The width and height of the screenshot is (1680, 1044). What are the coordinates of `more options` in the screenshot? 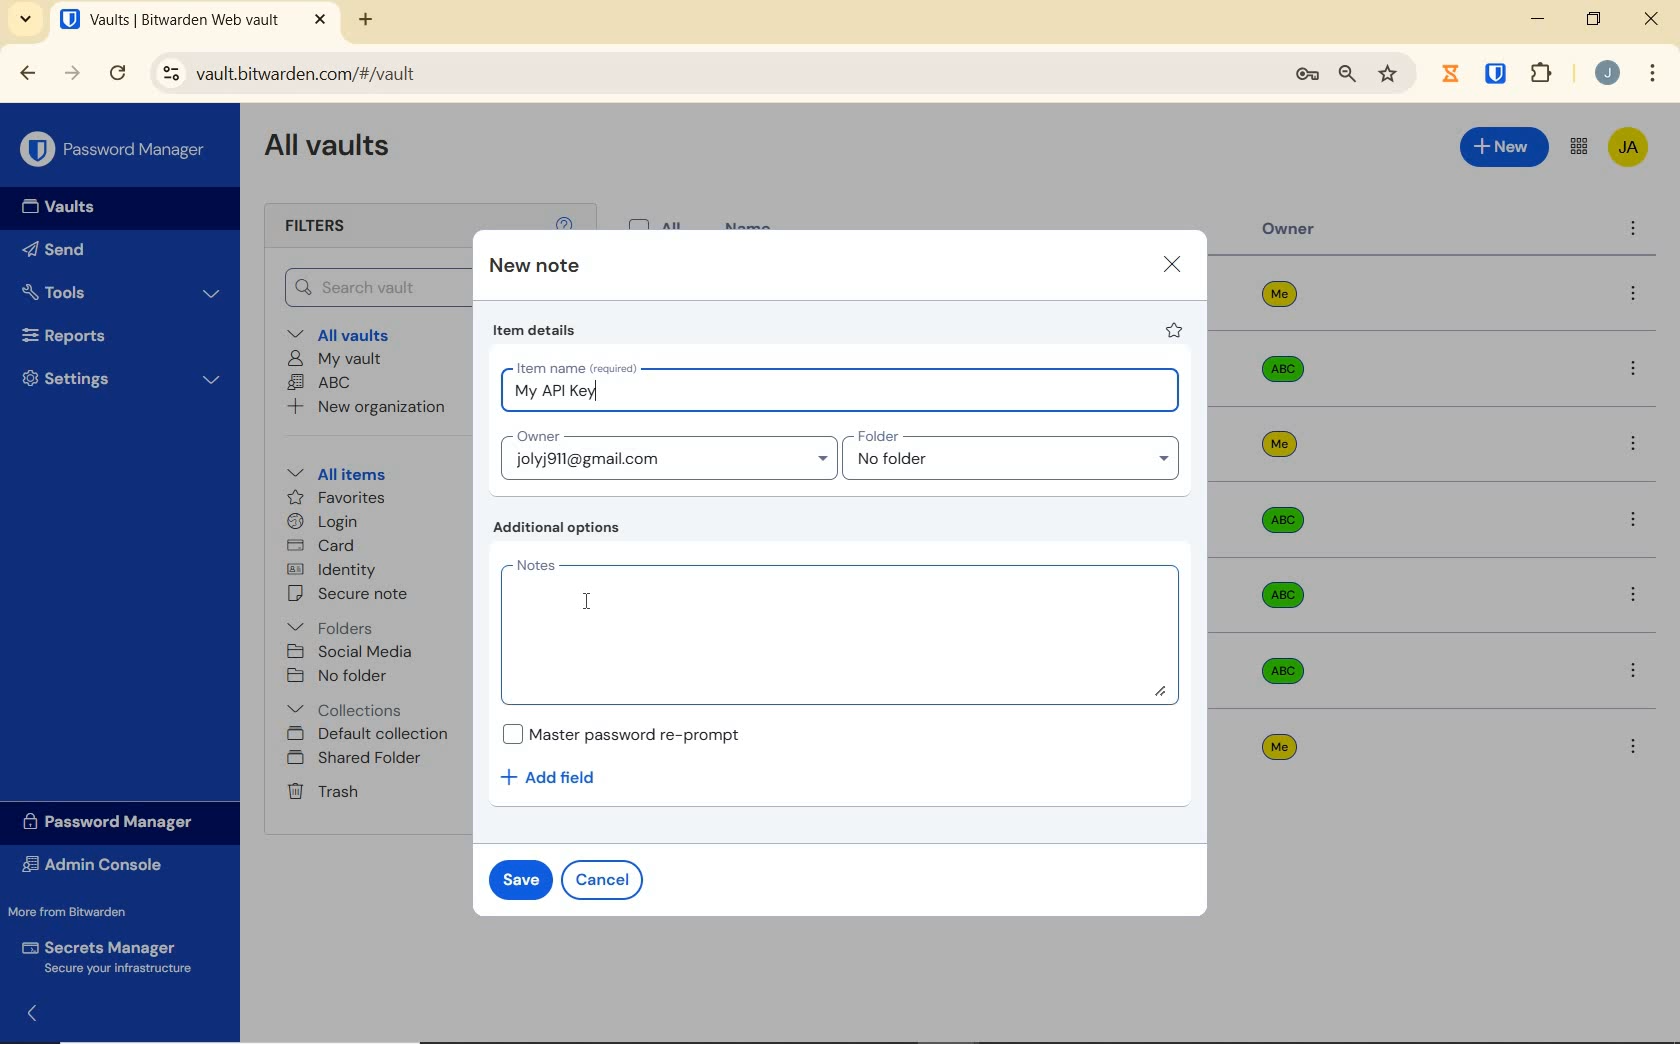 It's located at (1635, 595).